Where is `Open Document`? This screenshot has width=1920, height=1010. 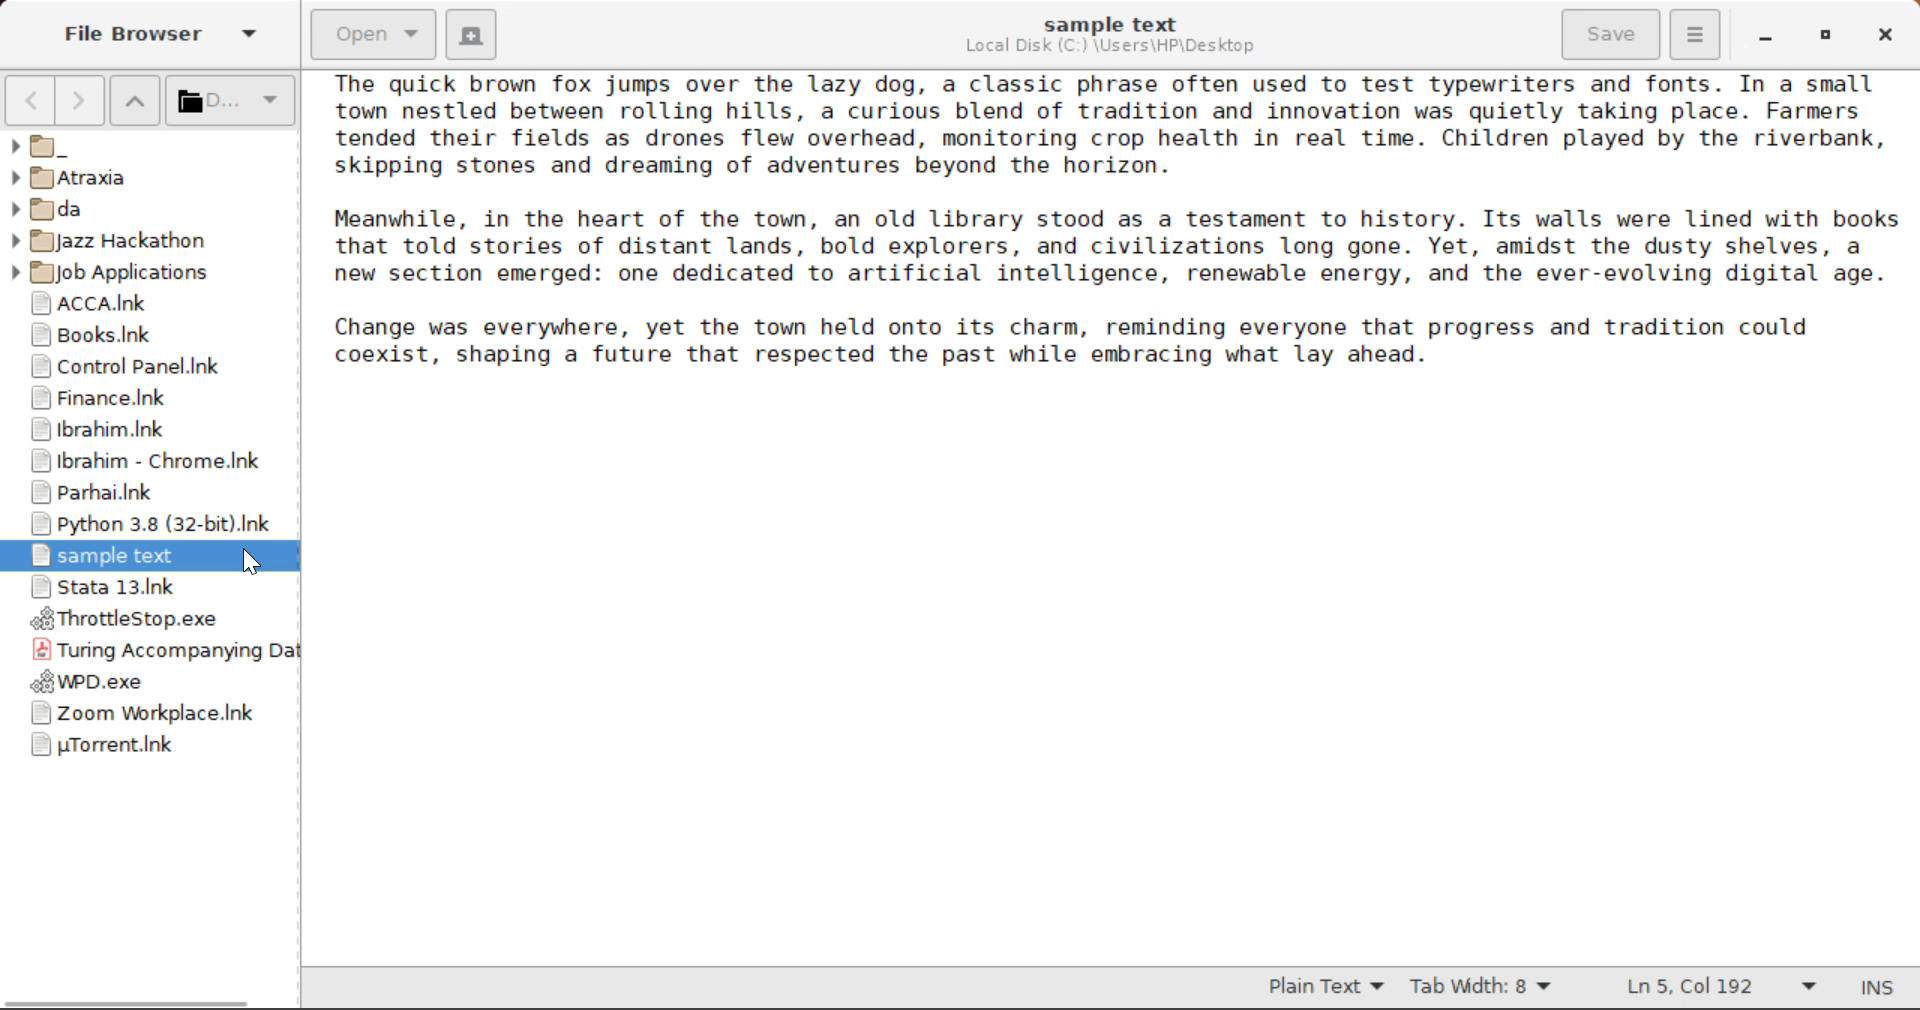 Open Document is located at coordinates (374, 32).